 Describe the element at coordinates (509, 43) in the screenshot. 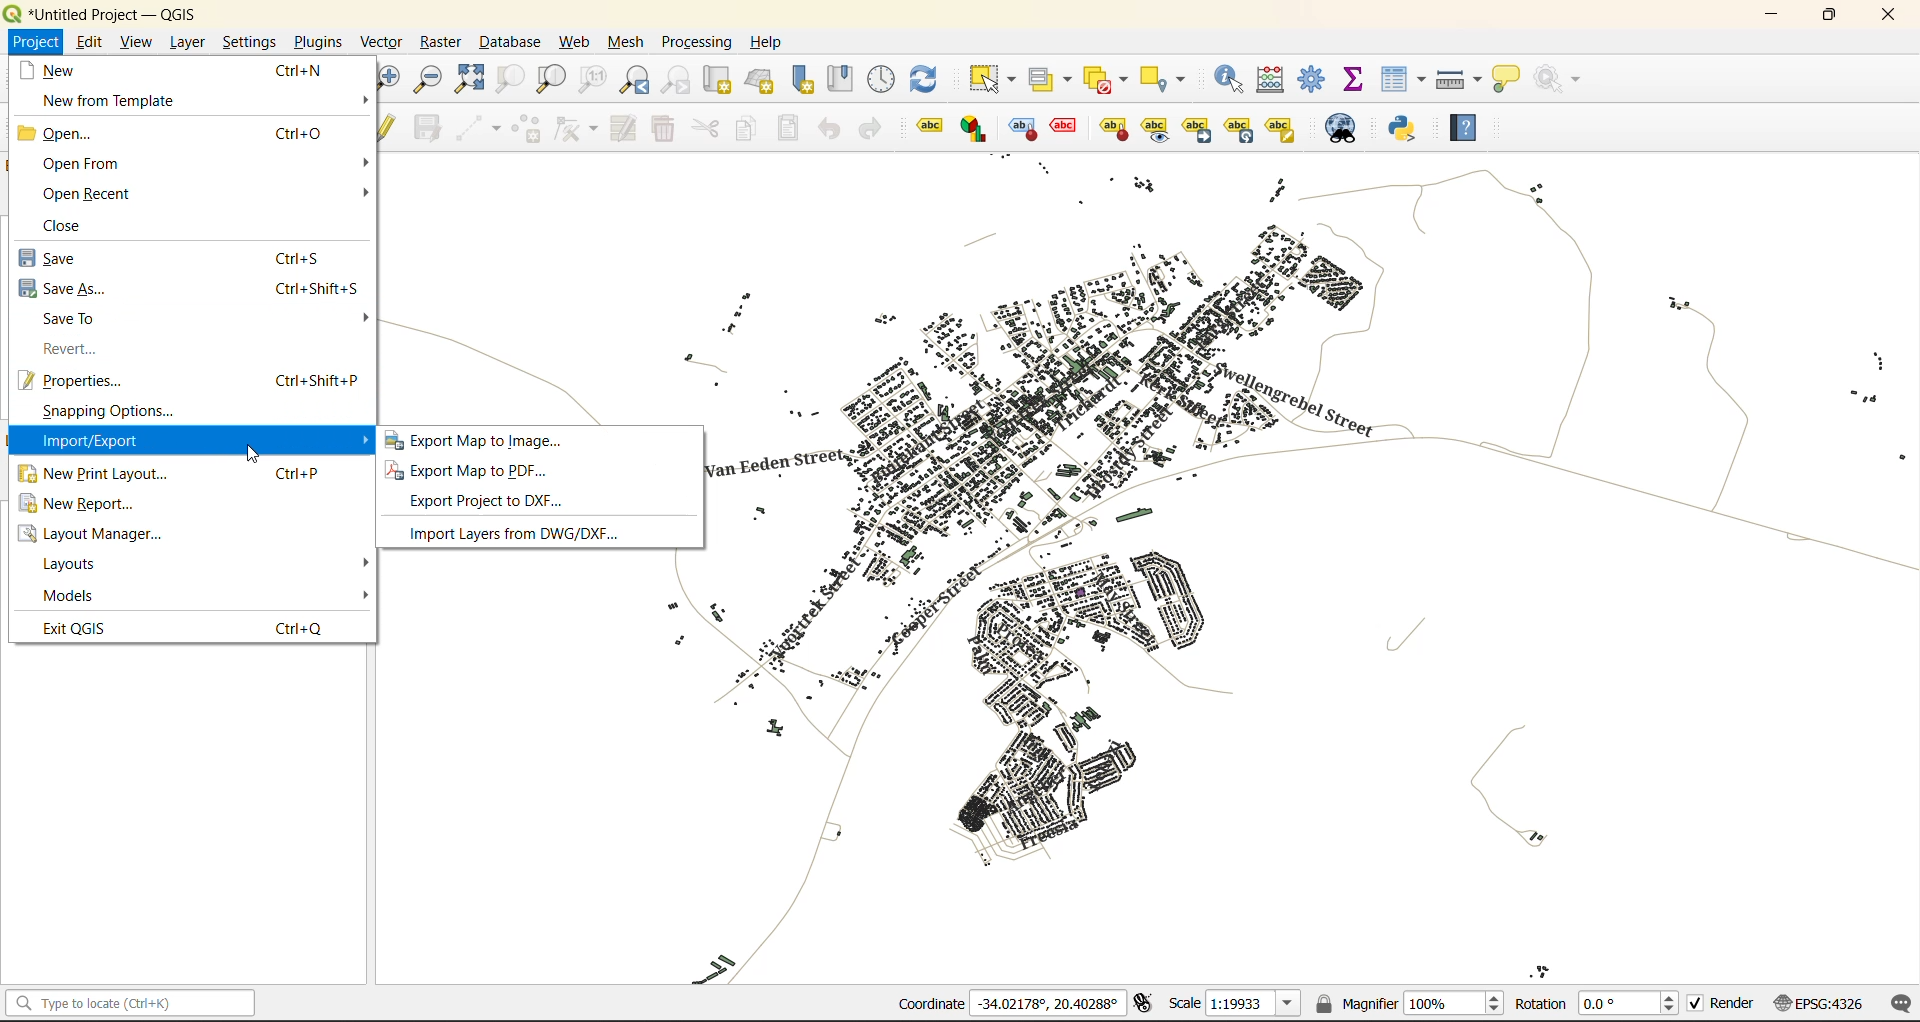

I see `database` at that location.